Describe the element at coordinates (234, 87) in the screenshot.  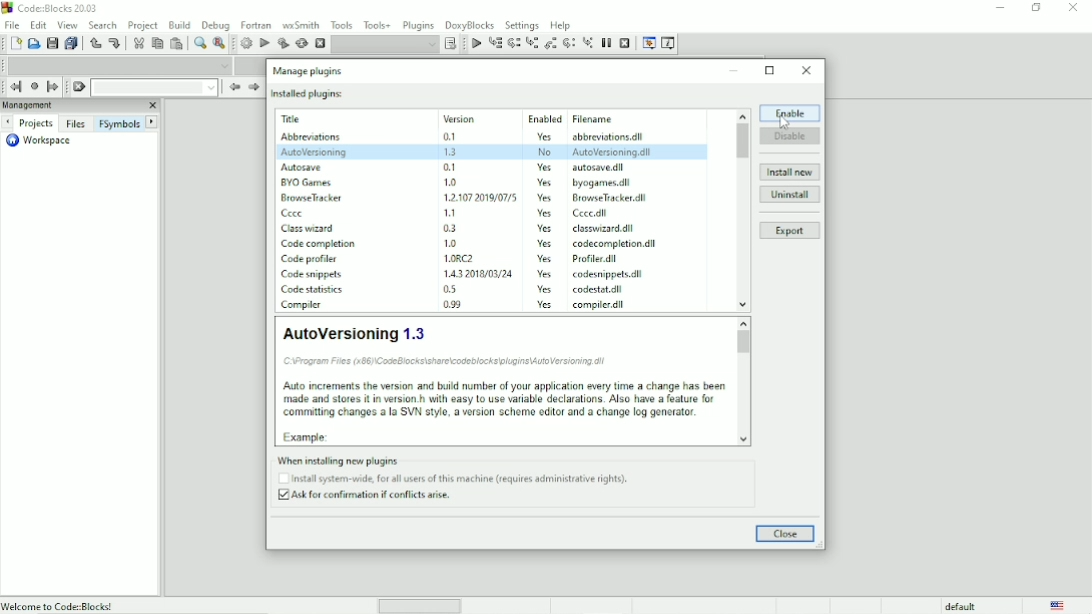
I see `Prev` at that location.